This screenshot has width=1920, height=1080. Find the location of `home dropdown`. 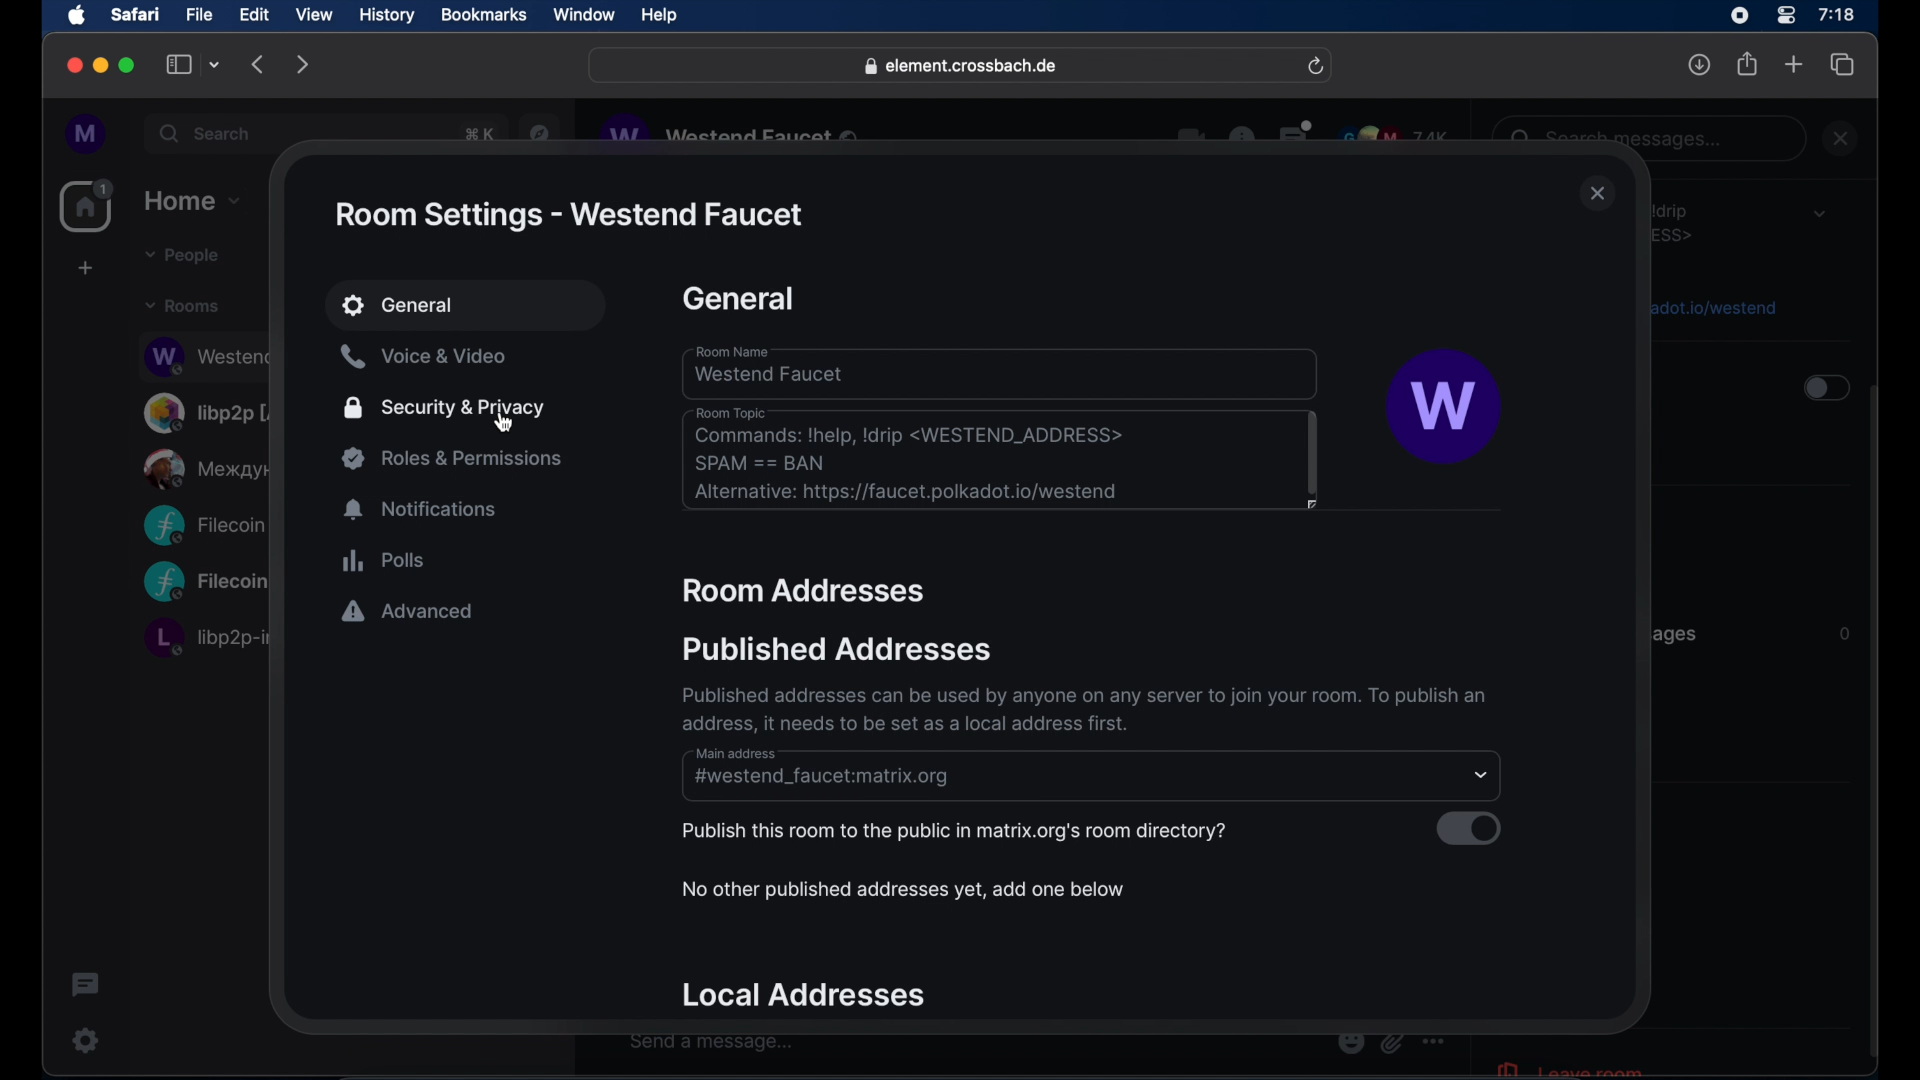

home dropdown is located at coordinates (192, 201).